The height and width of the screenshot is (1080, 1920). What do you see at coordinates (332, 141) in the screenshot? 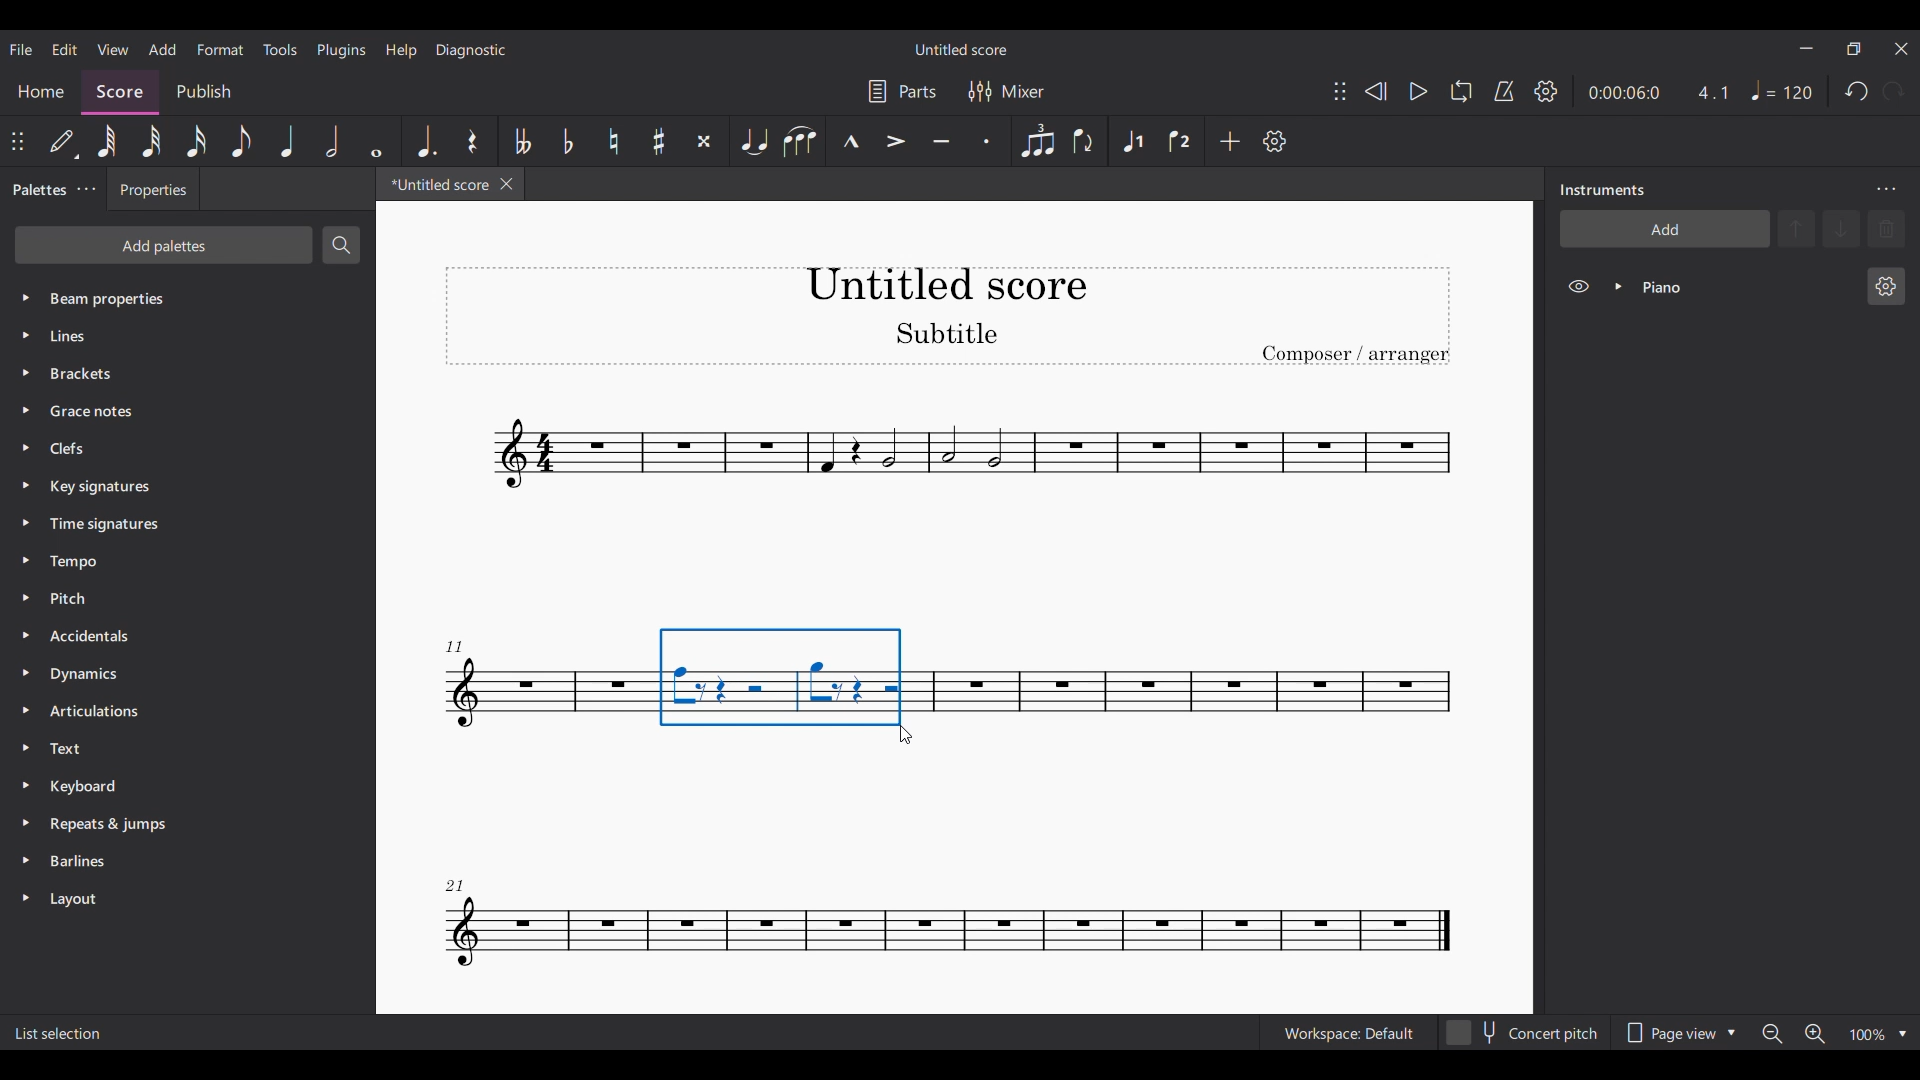
I see `Half note` at bounding box center [332, 141].